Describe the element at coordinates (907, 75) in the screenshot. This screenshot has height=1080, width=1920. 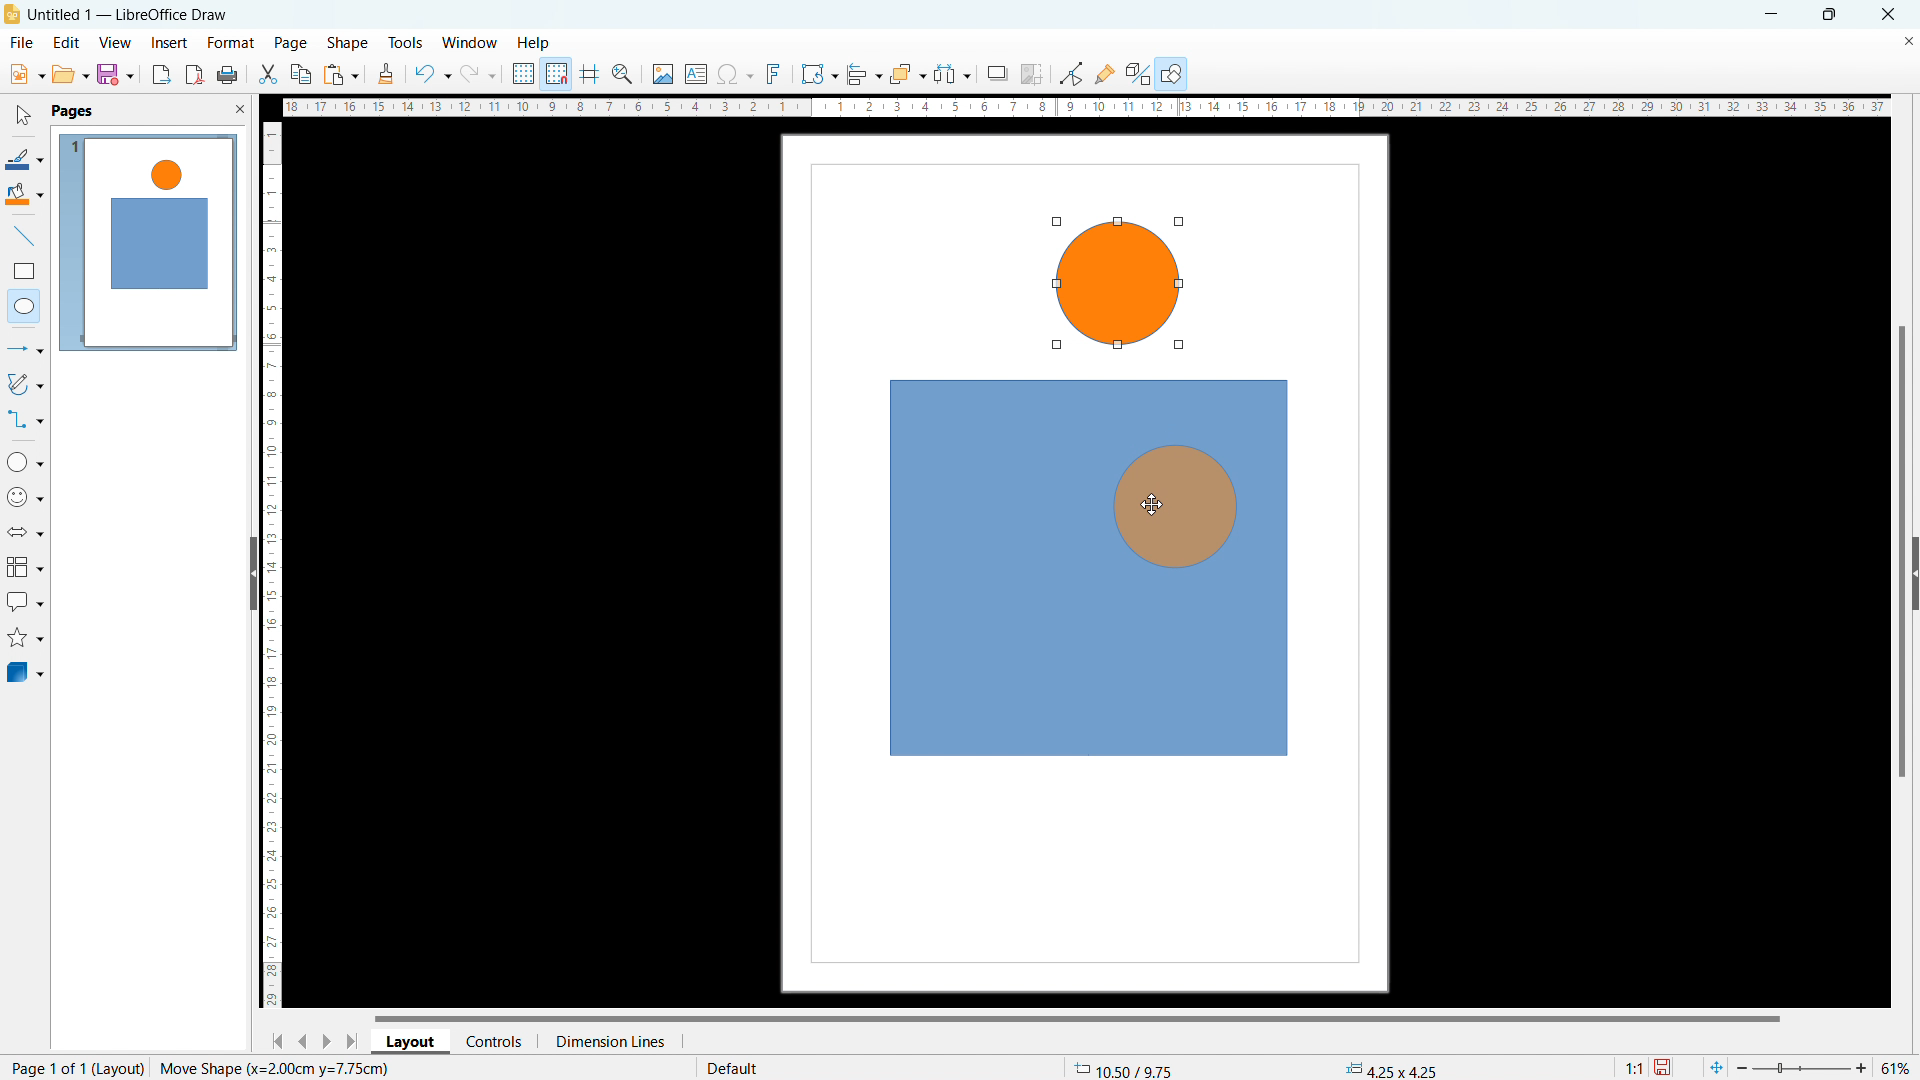
I see `arrange` at that location.